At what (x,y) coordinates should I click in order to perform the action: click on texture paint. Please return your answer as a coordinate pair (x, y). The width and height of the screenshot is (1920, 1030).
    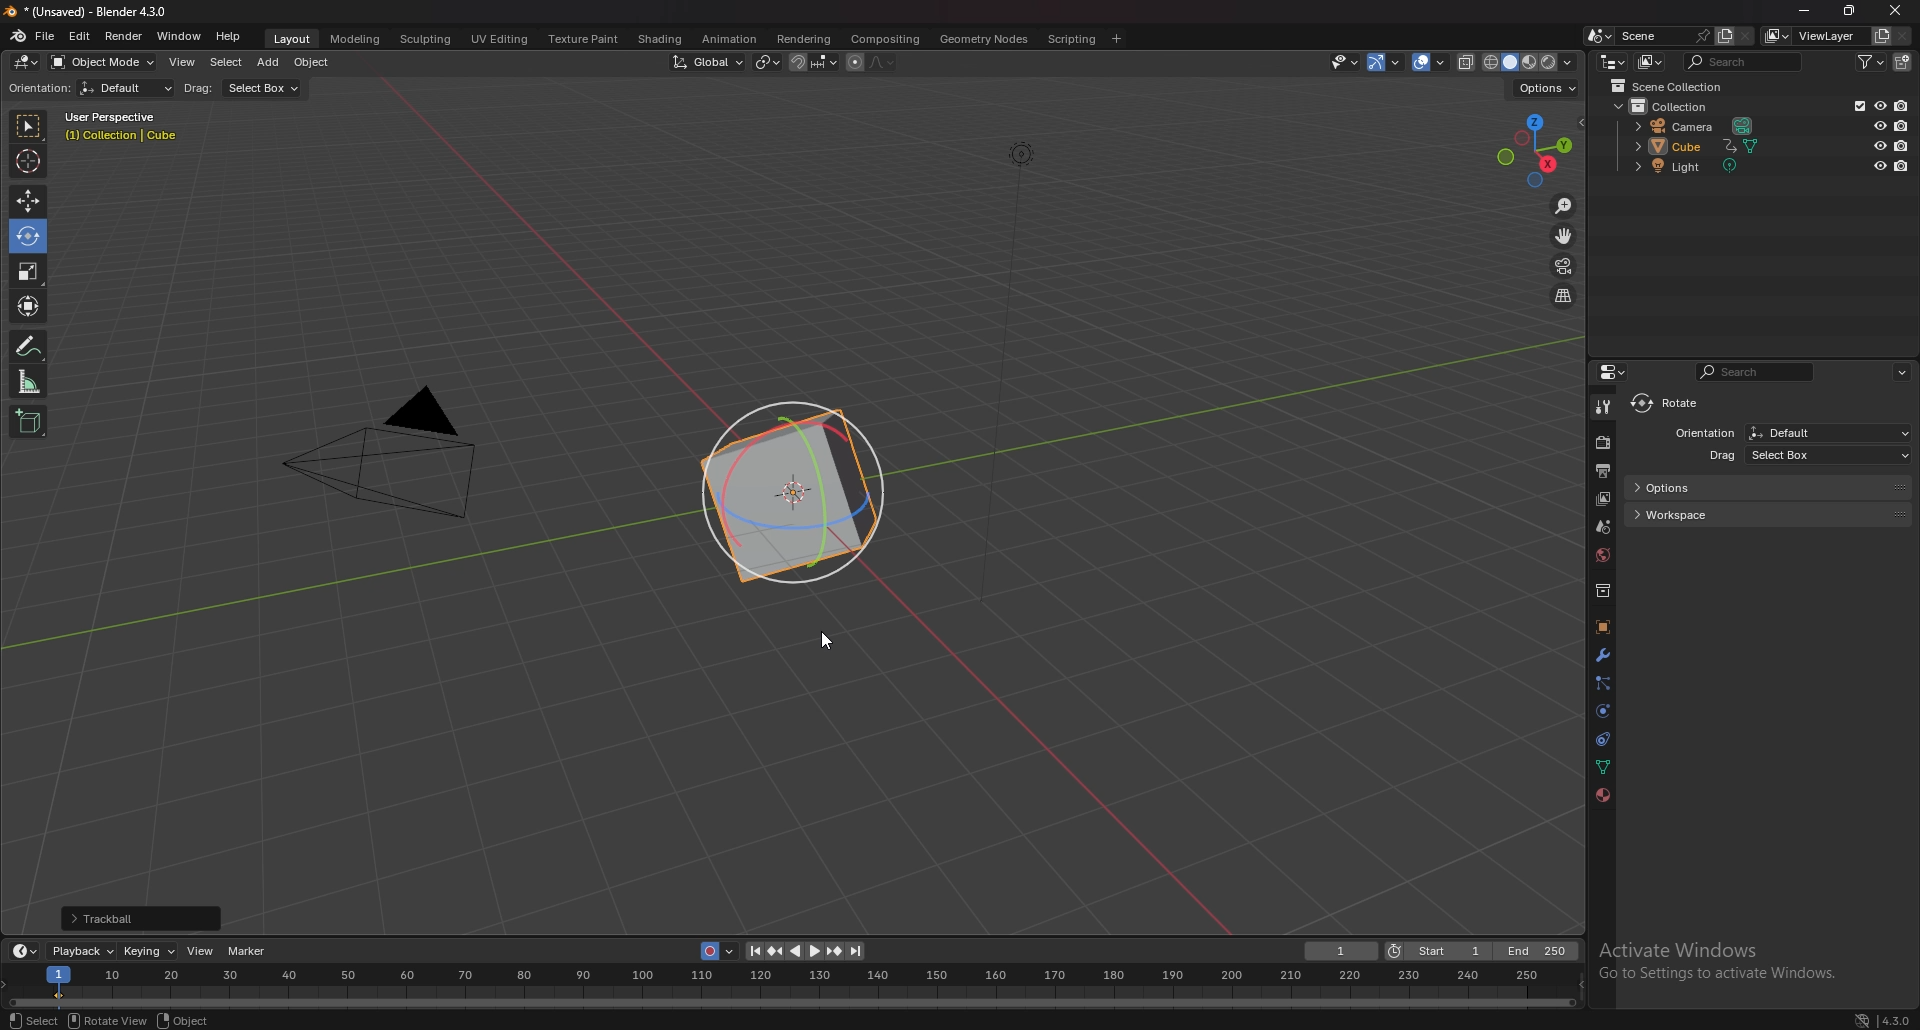
    Looking at the image, I should click on (586, 40).